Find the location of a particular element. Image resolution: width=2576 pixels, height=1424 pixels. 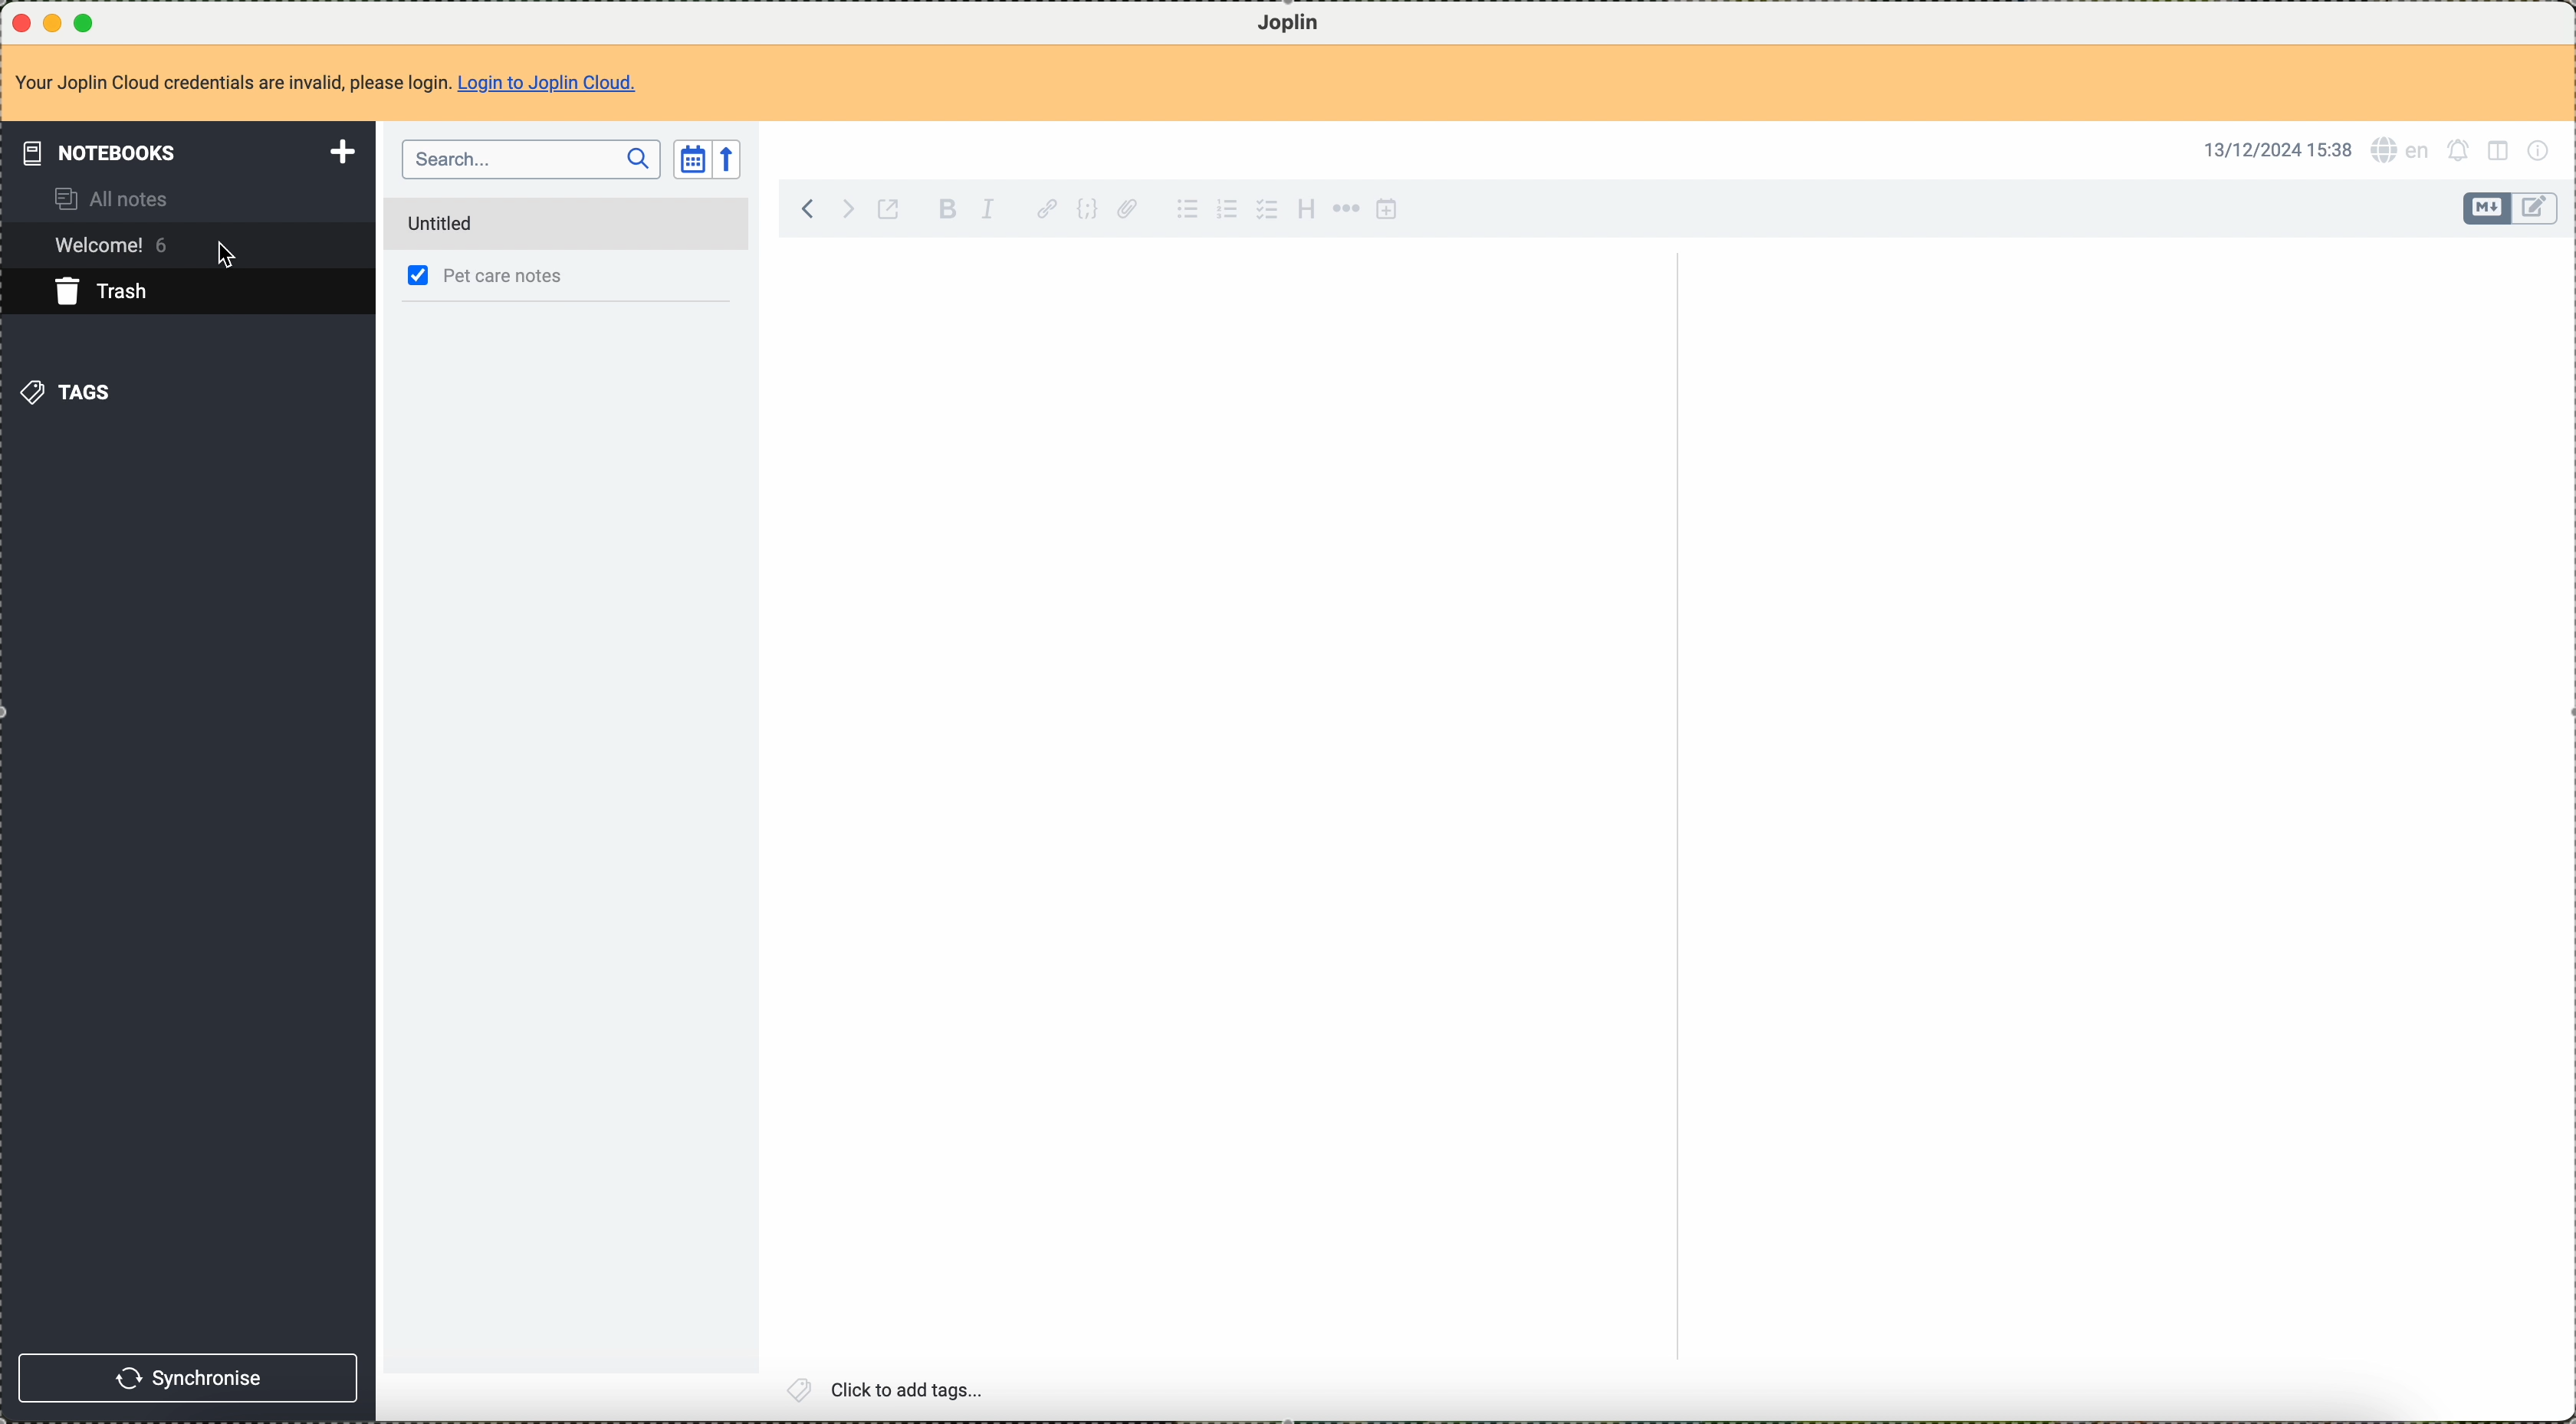

set alarm is located at coordinates (2458, 154).